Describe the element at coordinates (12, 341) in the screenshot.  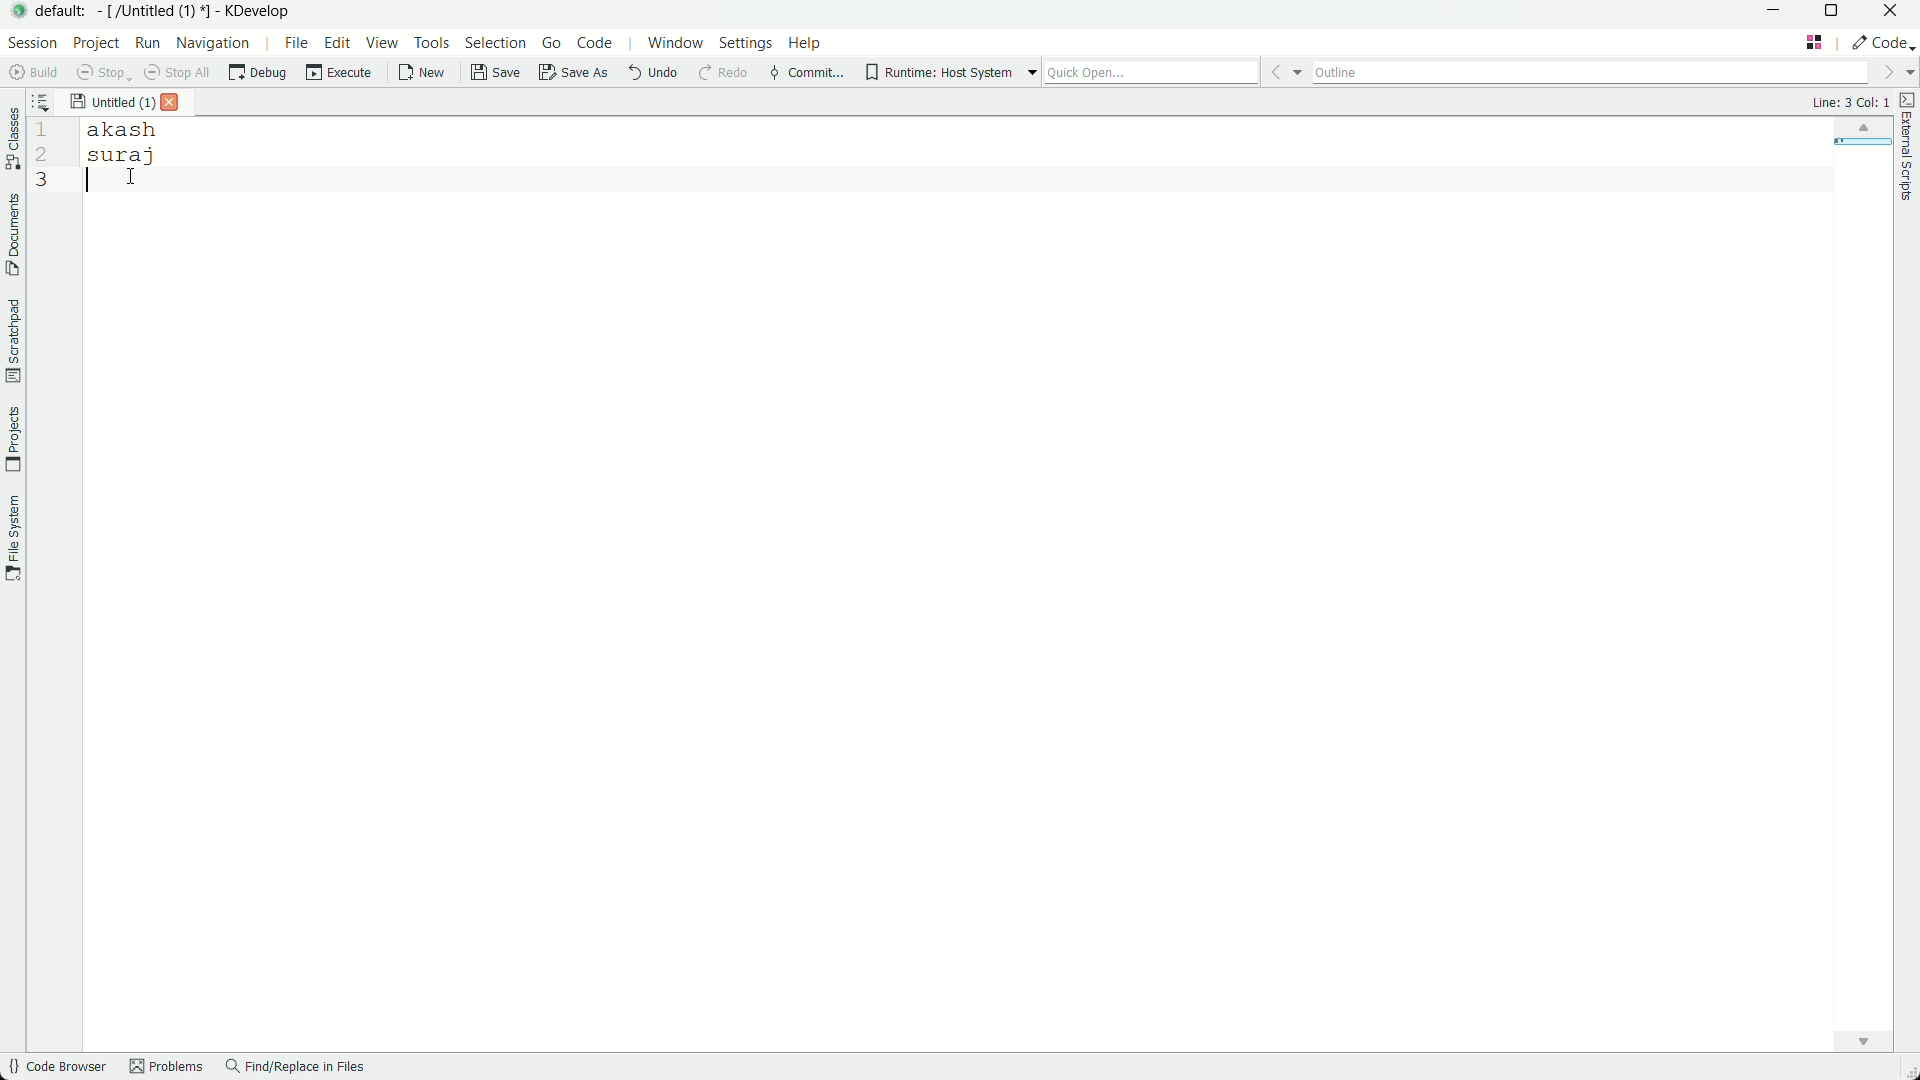
I see `scratchpad` at that location.